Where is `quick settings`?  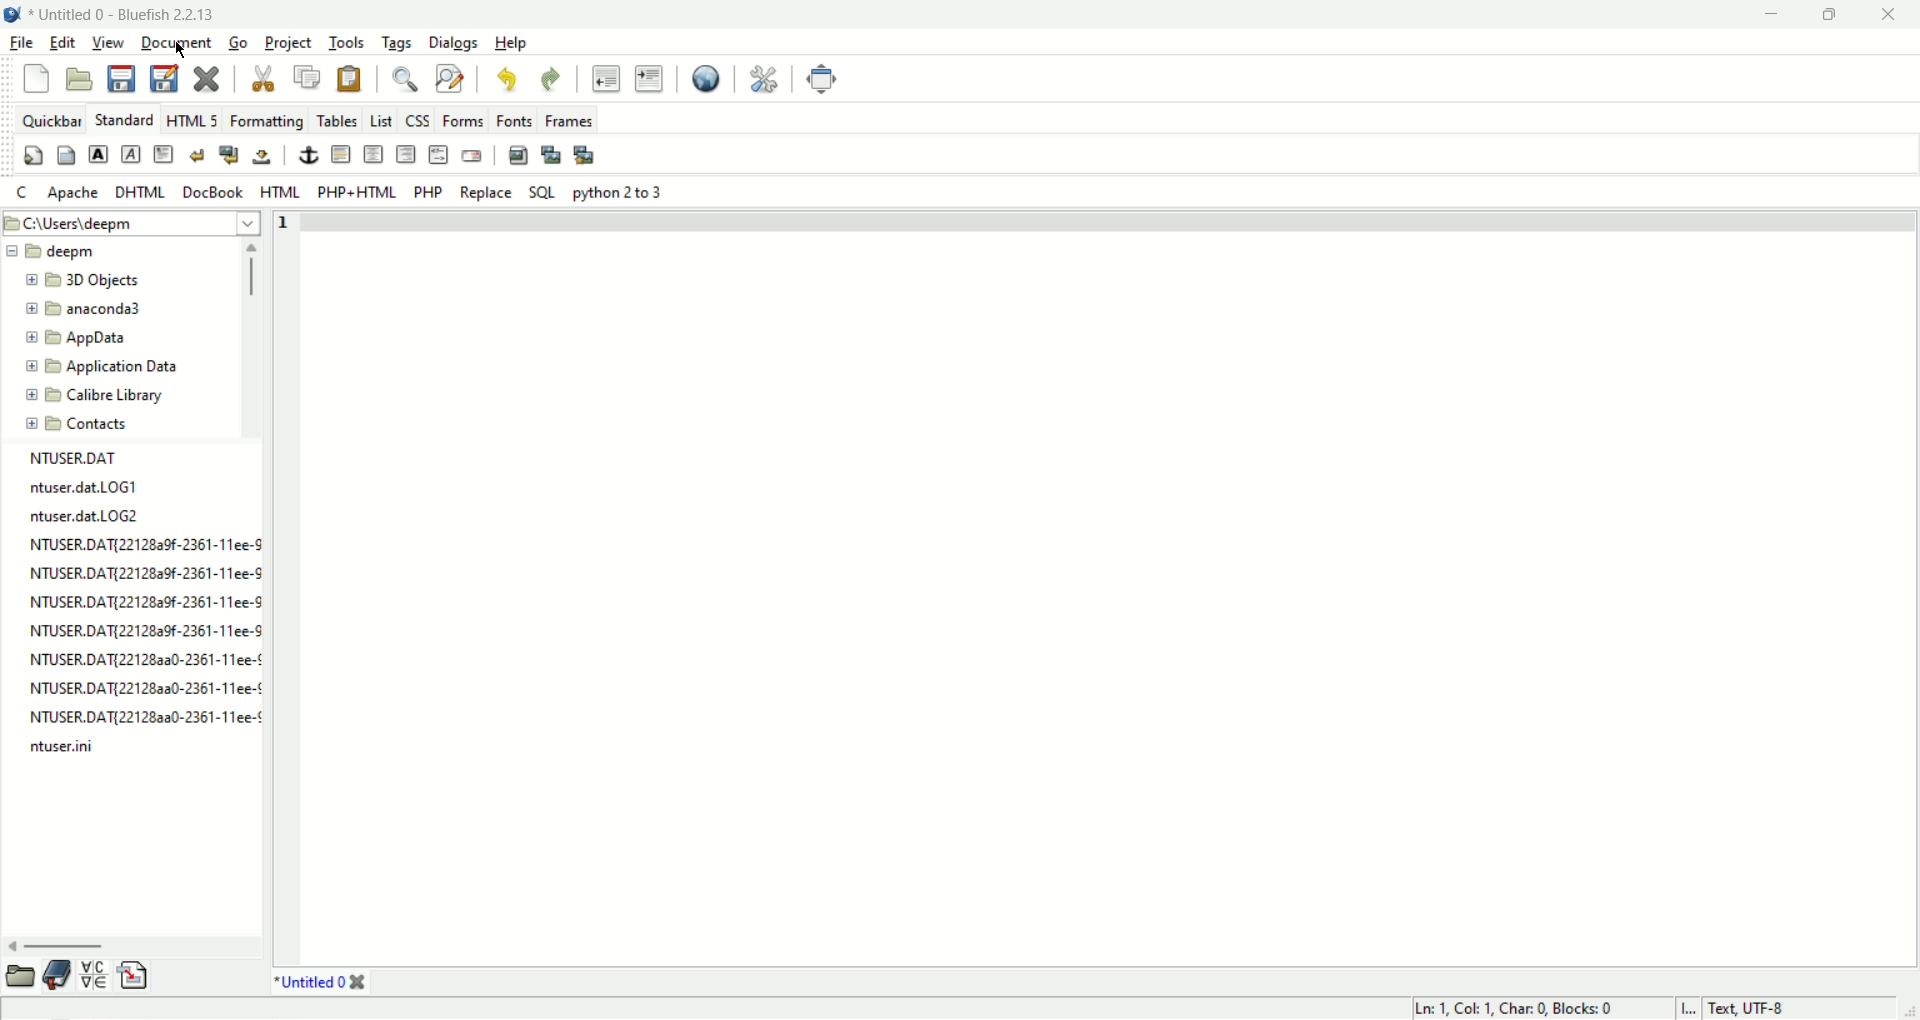 quick settings is located at coordinates (34, 158).